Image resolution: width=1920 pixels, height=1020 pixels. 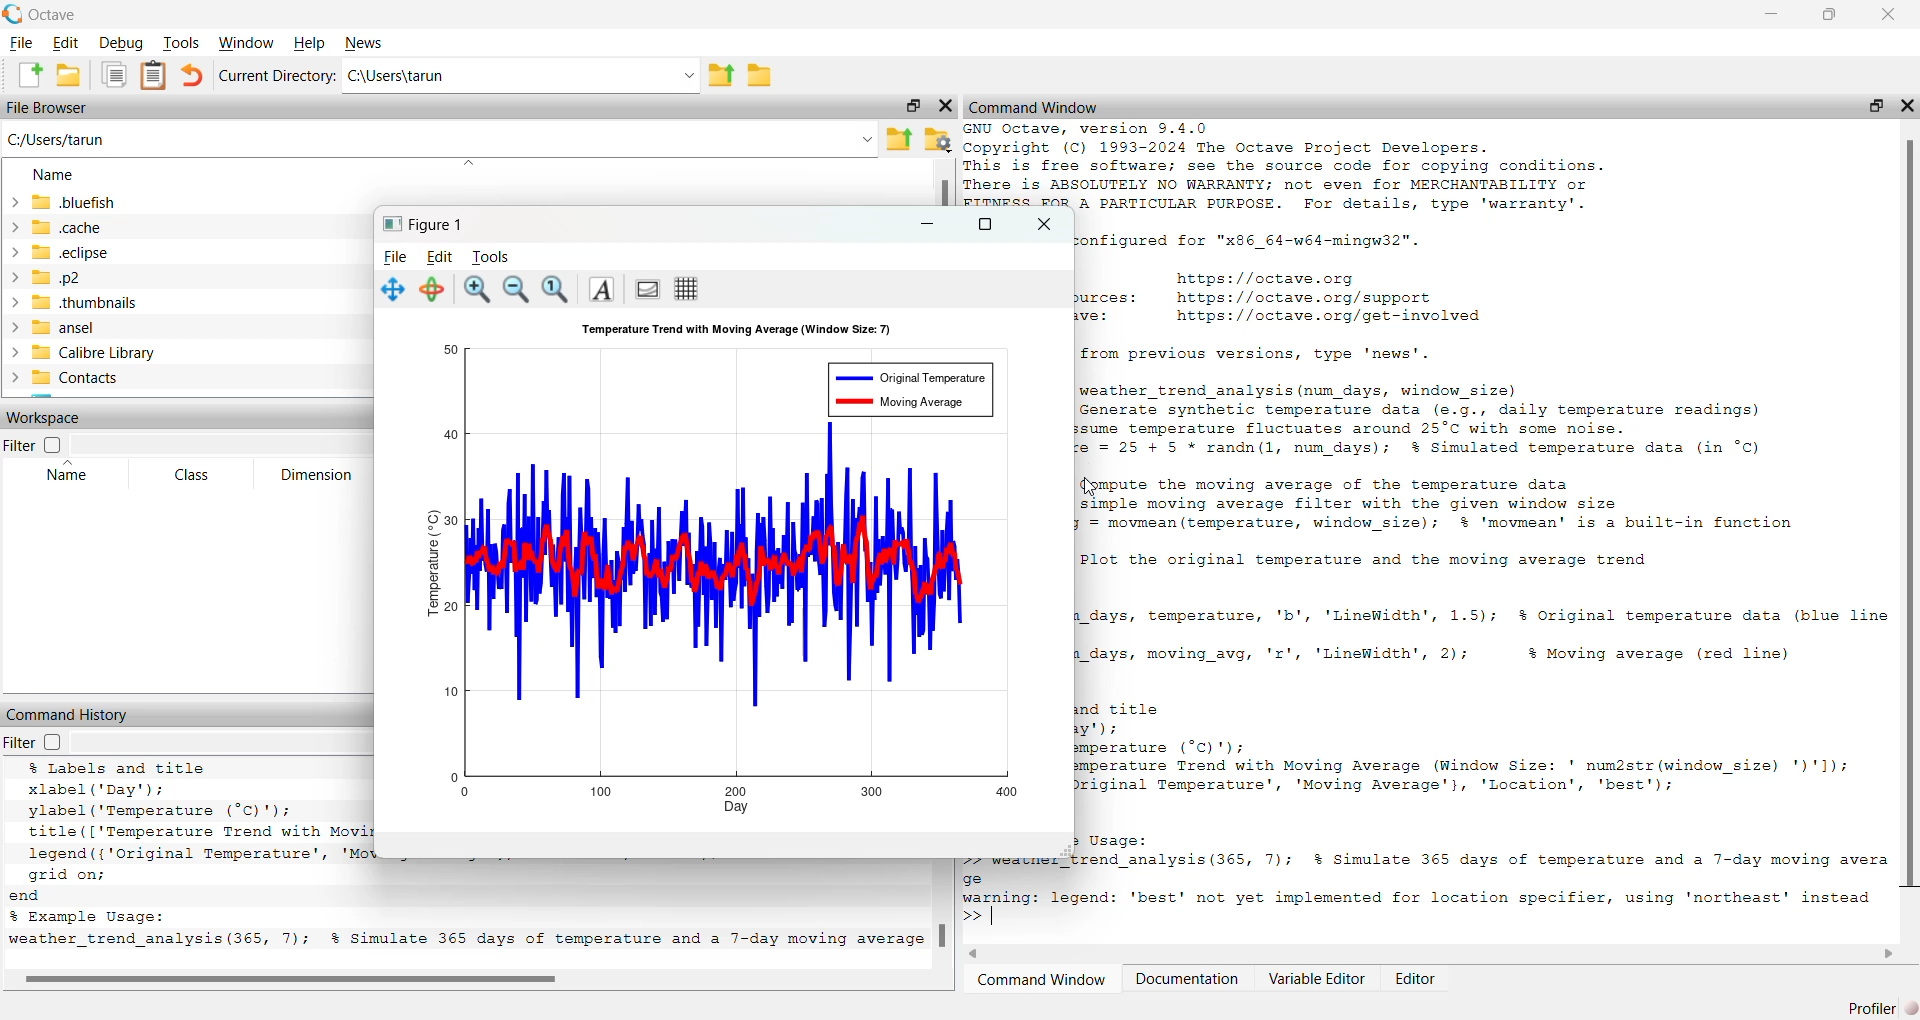 I want to click on Current Directory, so click(x=277, y=76).